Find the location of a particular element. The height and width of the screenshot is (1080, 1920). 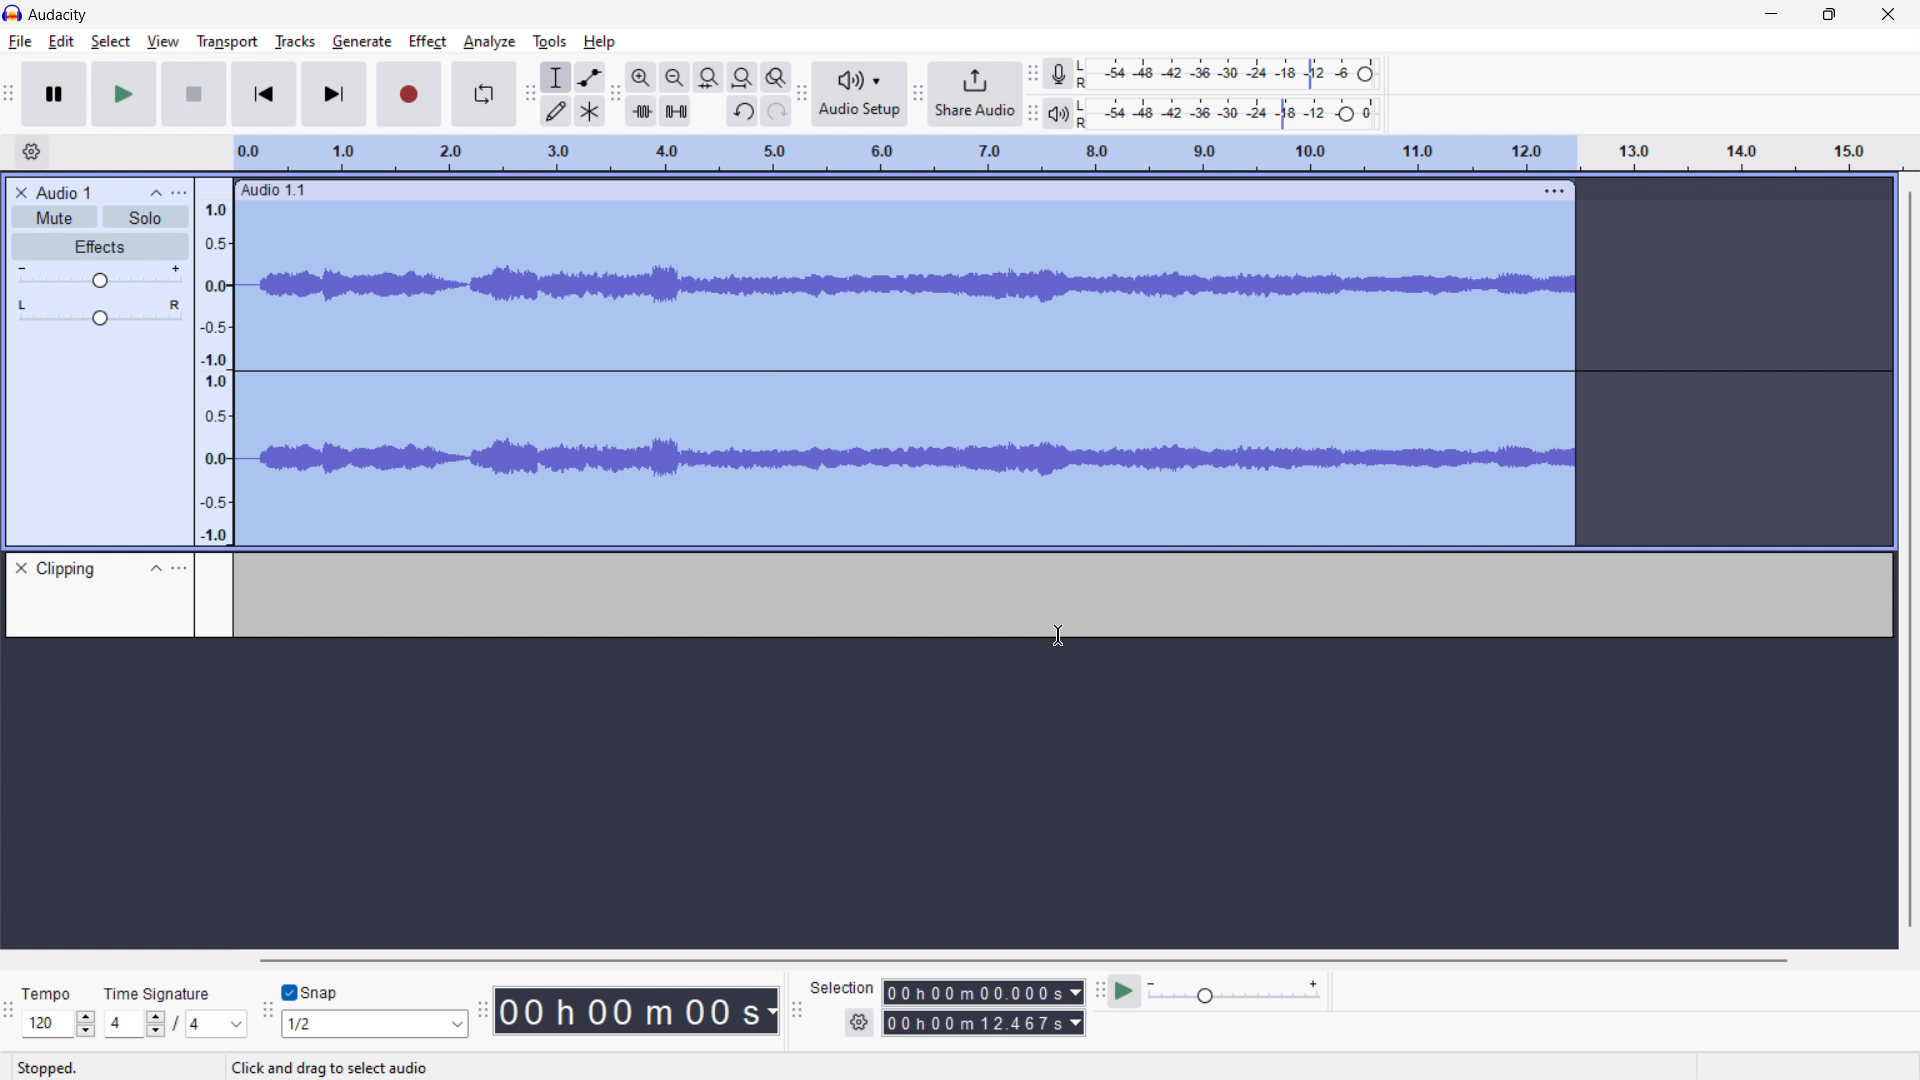

transport toolbar is located at coordinates (10, 95).